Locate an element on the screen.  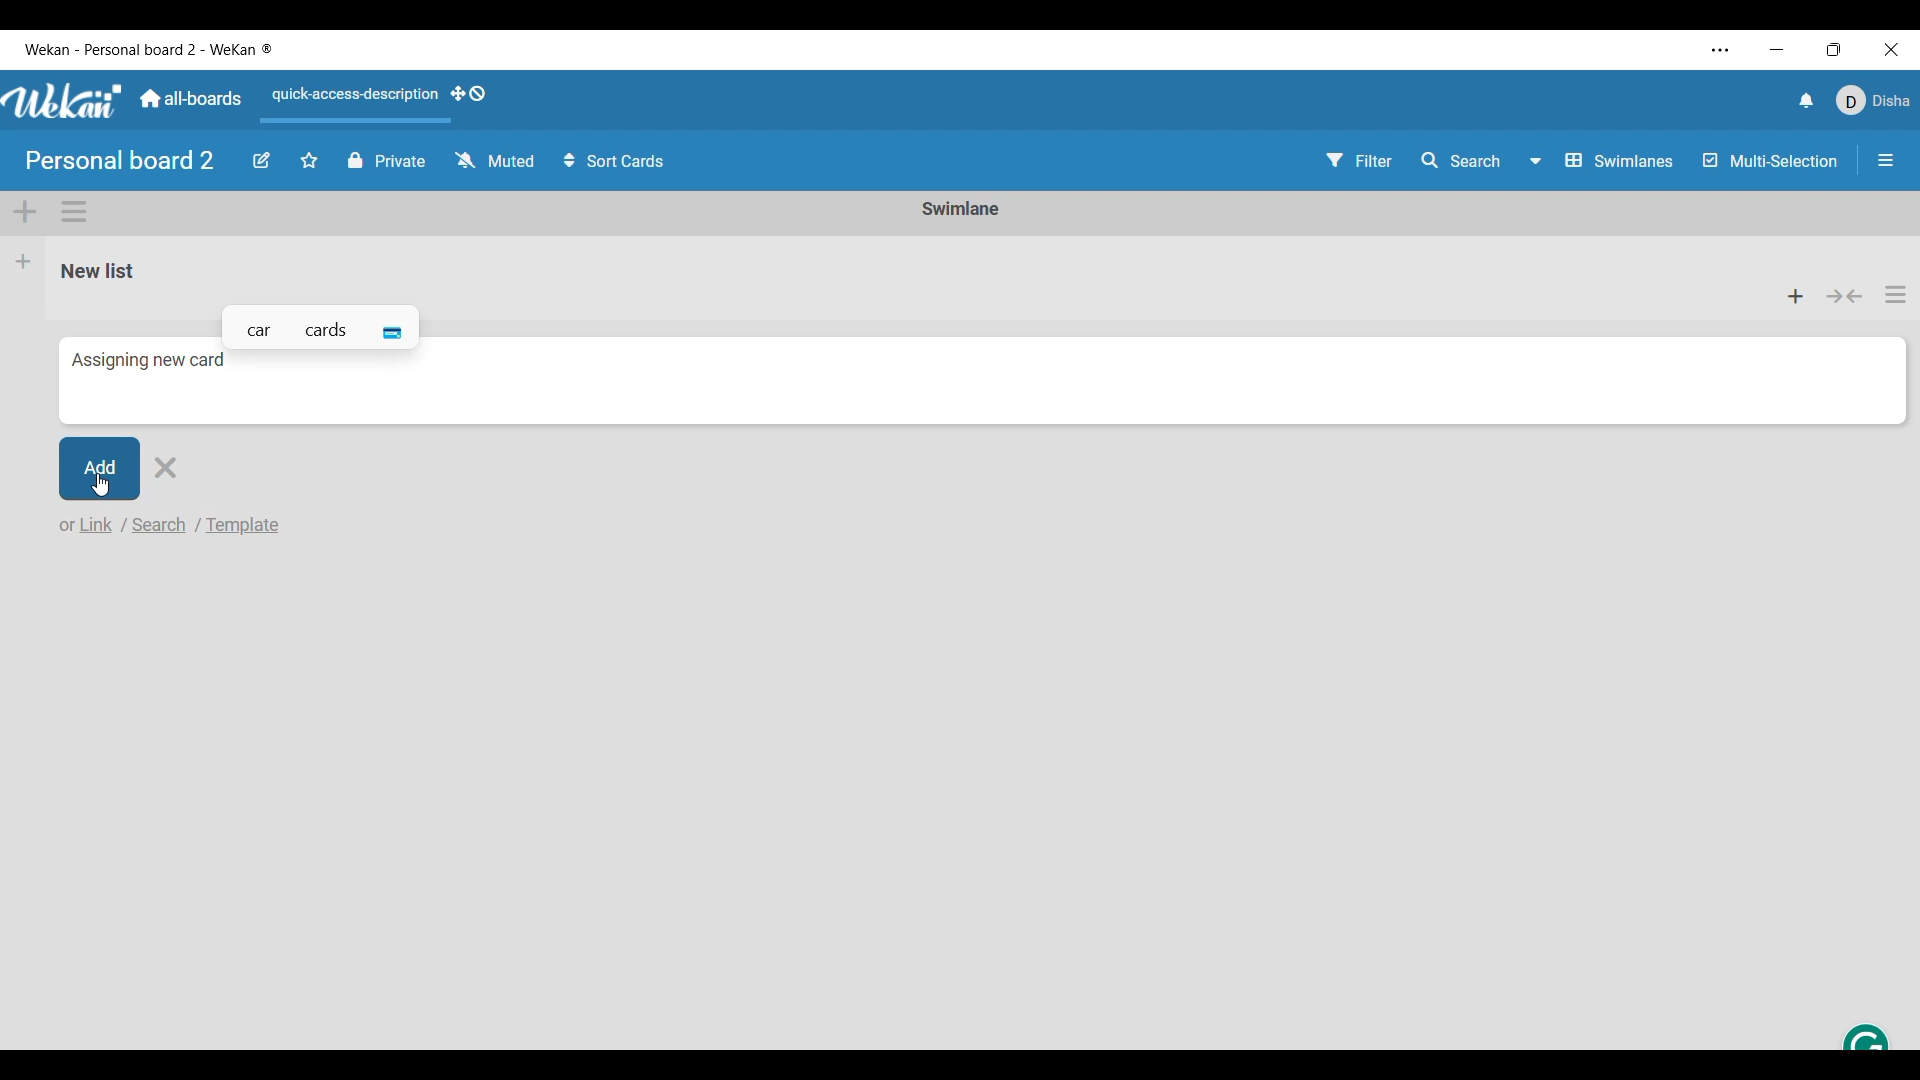
Edit is located at coordinates (263, 161).